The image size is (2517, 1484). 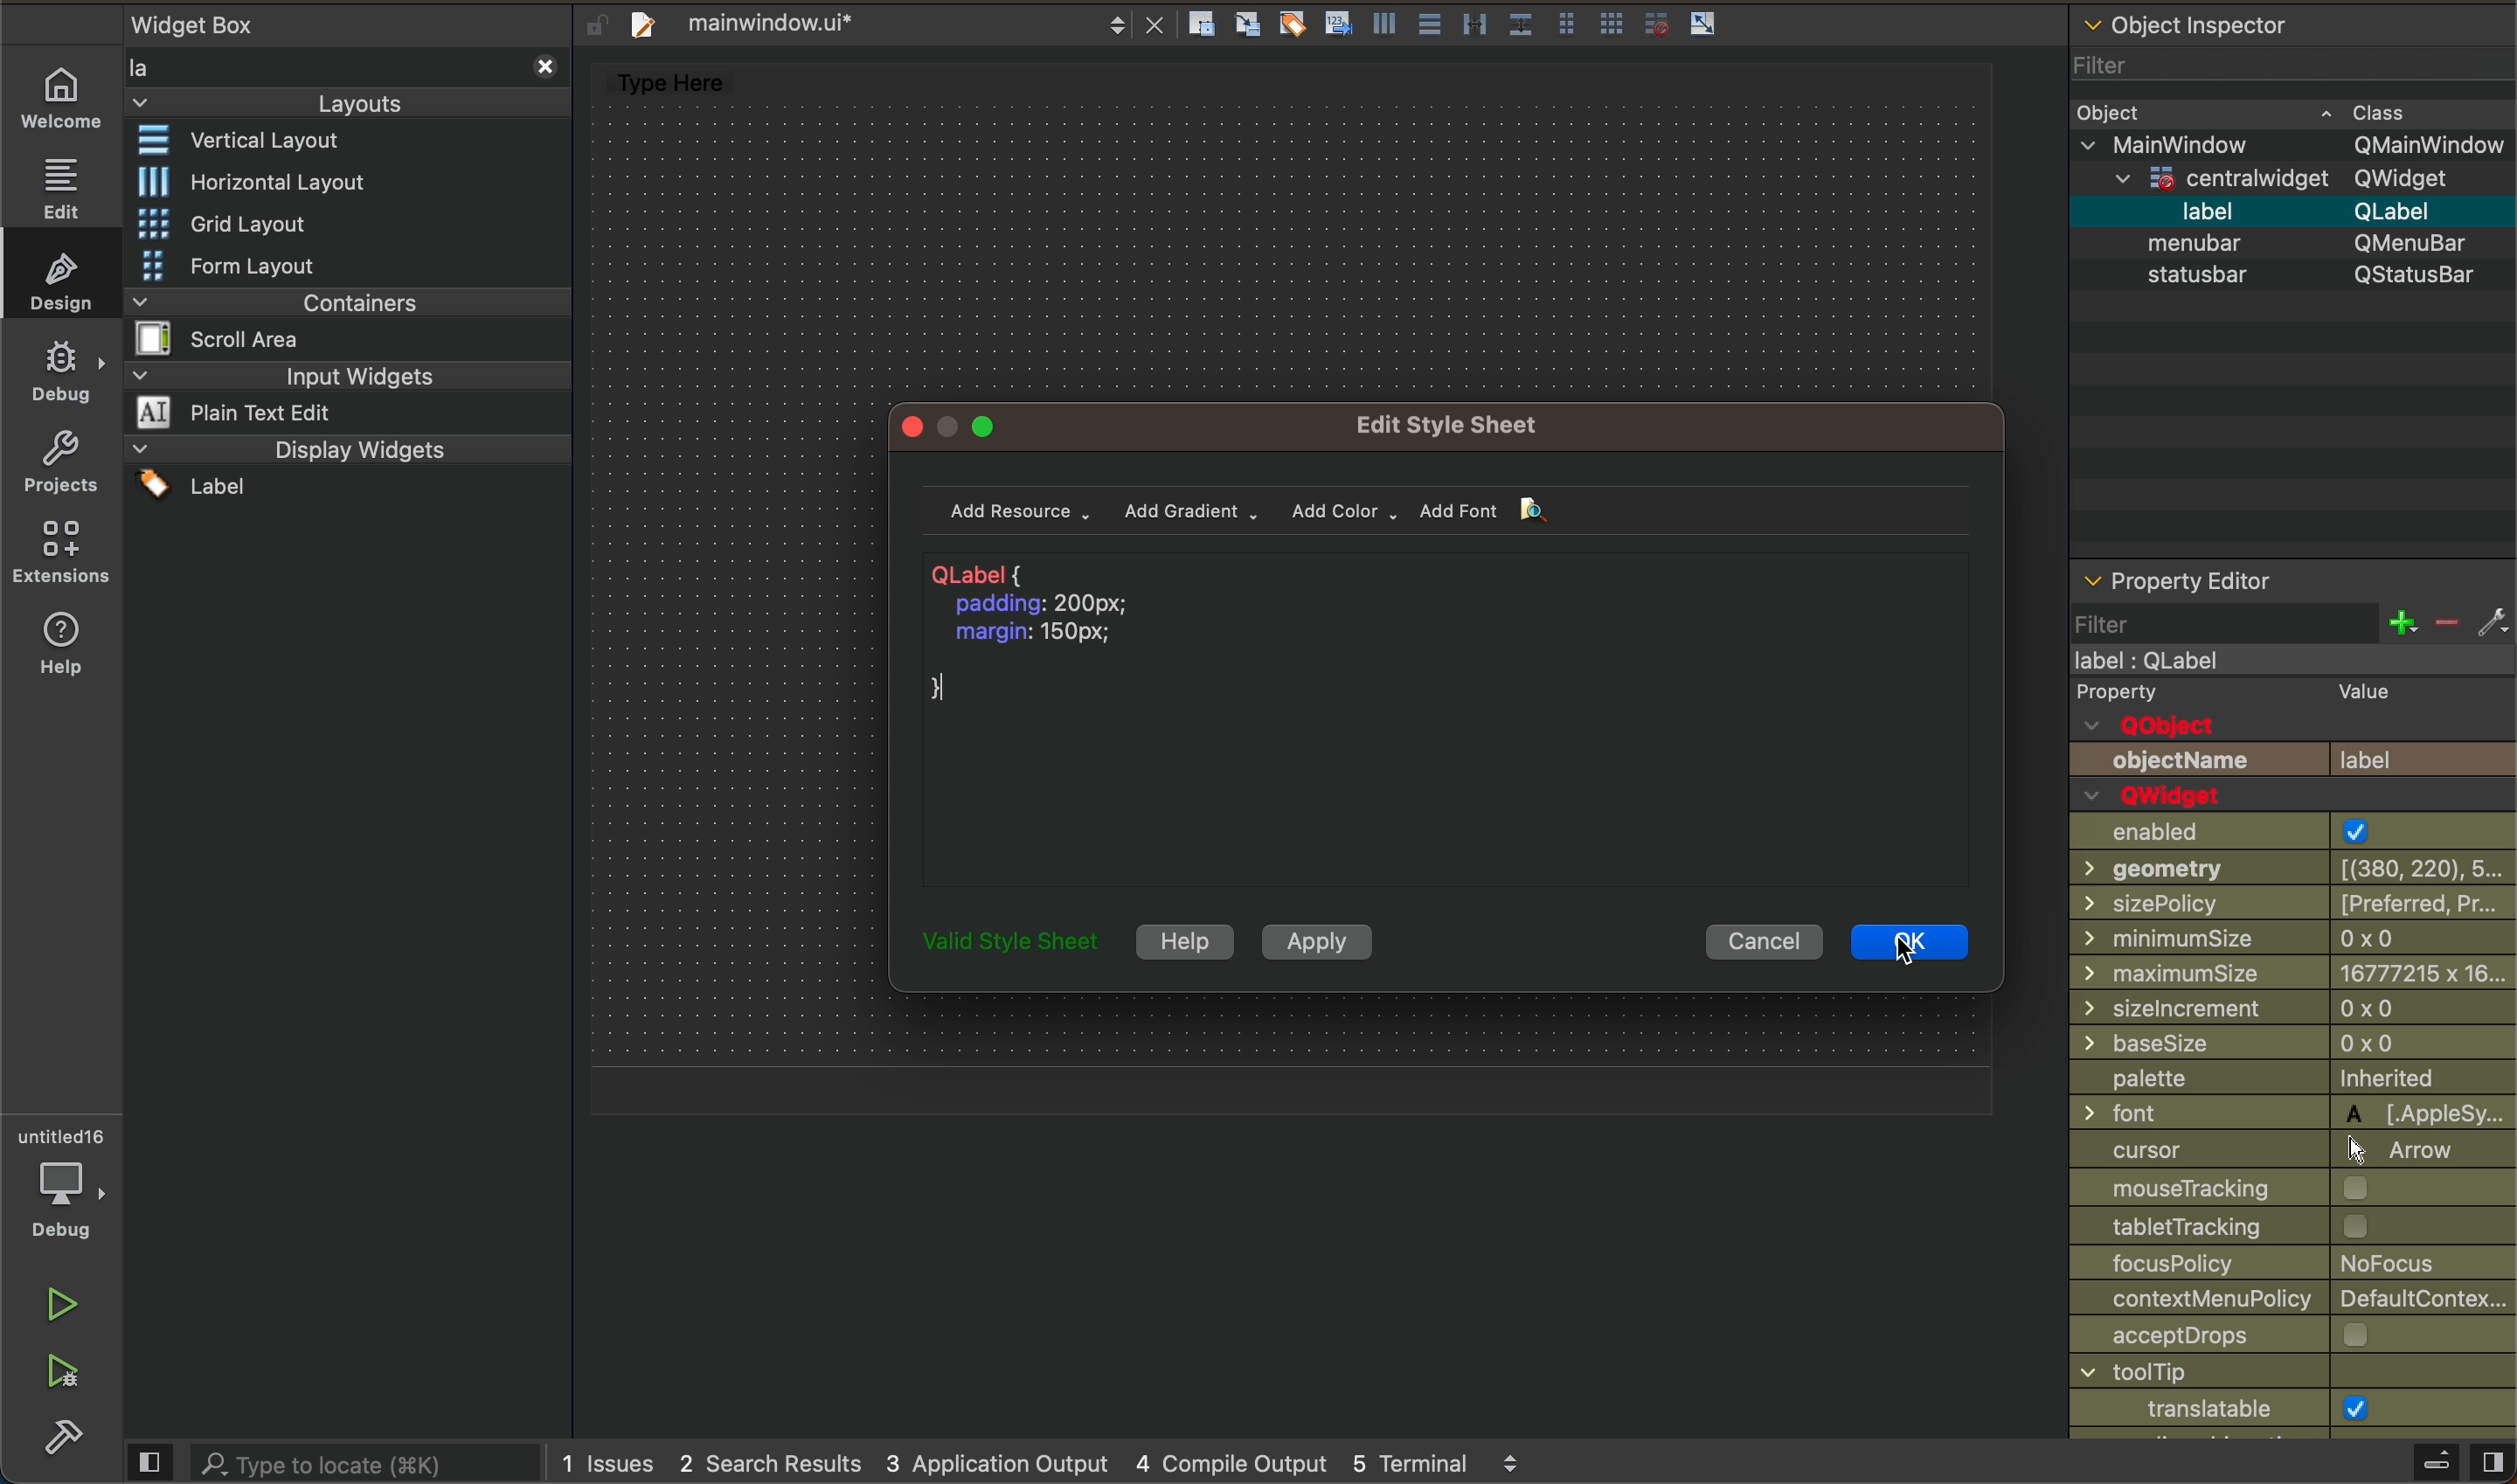 I want to click on input widgets, so click(x=345, y=393).